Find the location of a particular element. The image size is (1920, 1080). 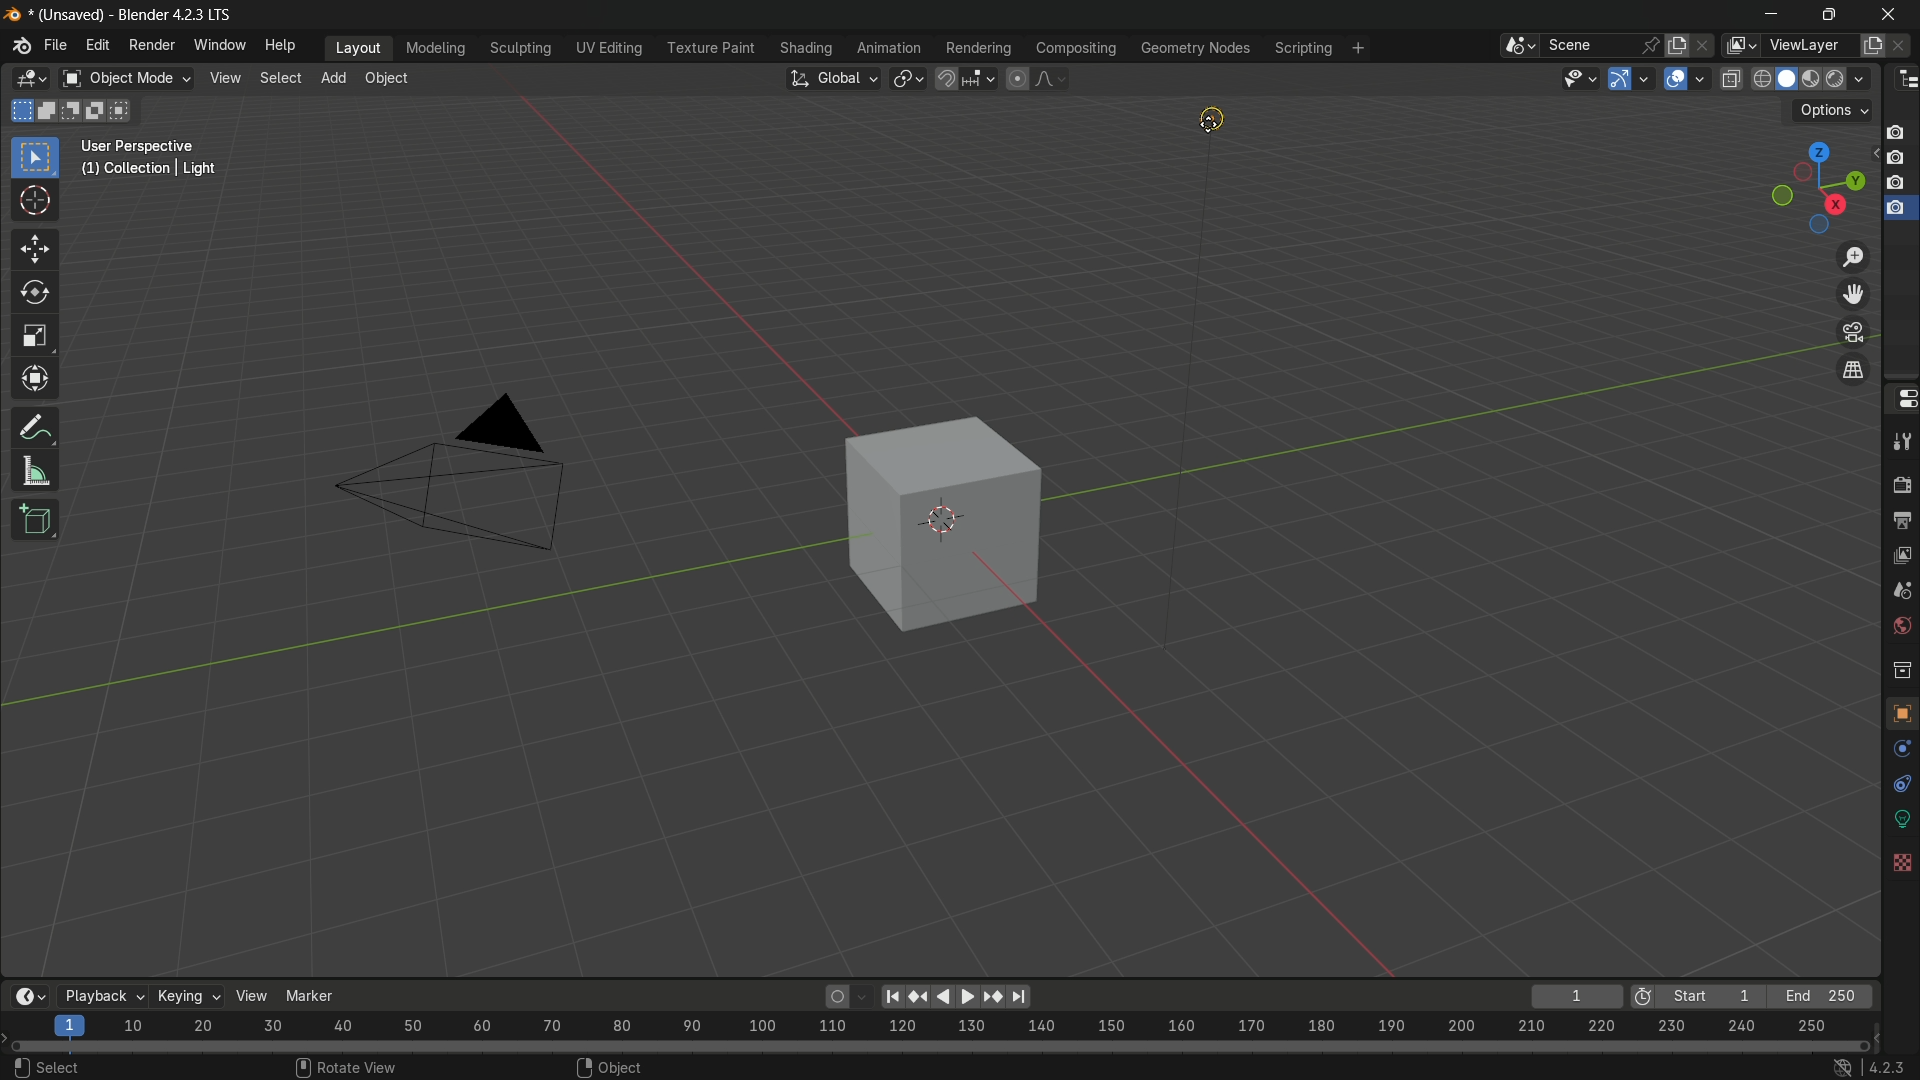

zoom in/out is located at coordinates (1853, 256).